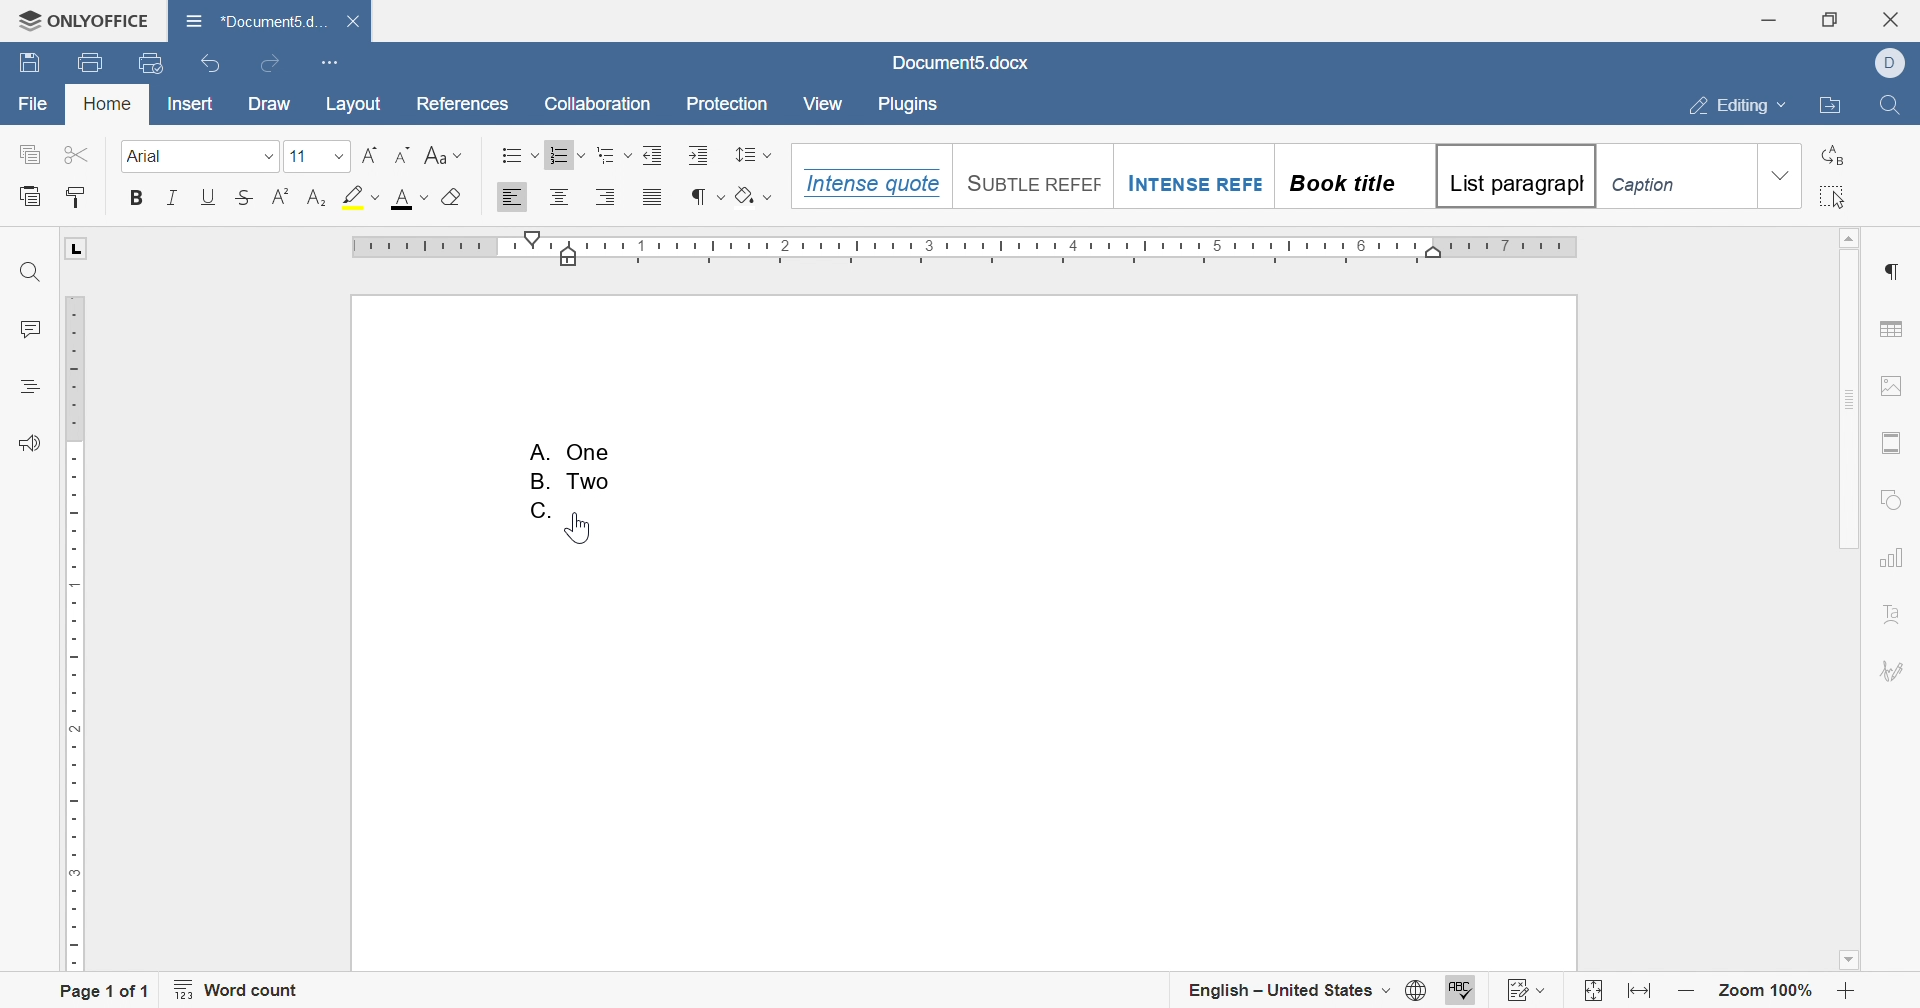  I want to click on insert, so click(191, 103).